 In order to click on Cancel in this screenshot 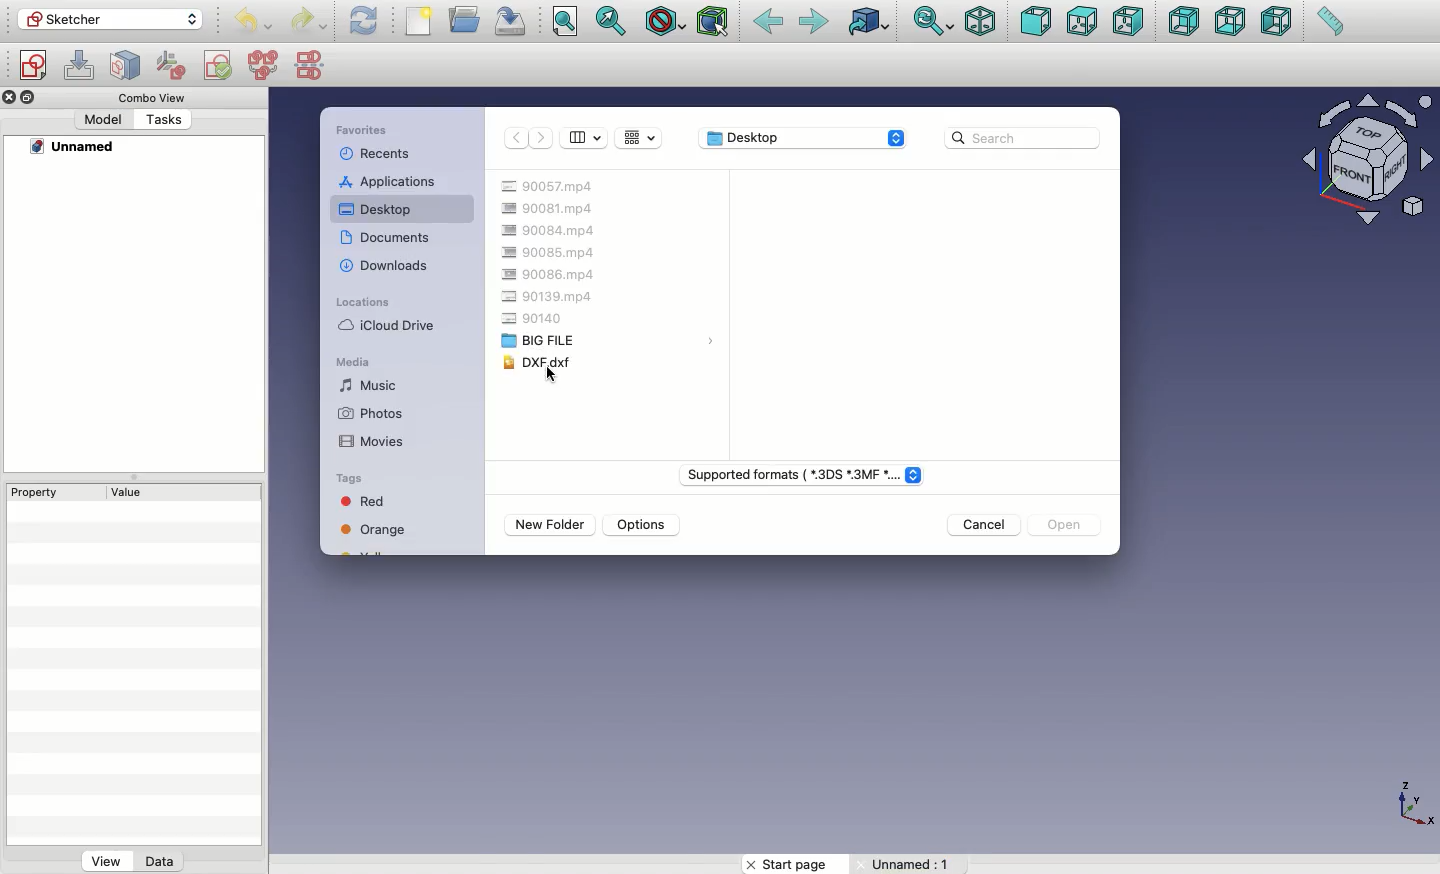, I will do `click(986, 525)`.